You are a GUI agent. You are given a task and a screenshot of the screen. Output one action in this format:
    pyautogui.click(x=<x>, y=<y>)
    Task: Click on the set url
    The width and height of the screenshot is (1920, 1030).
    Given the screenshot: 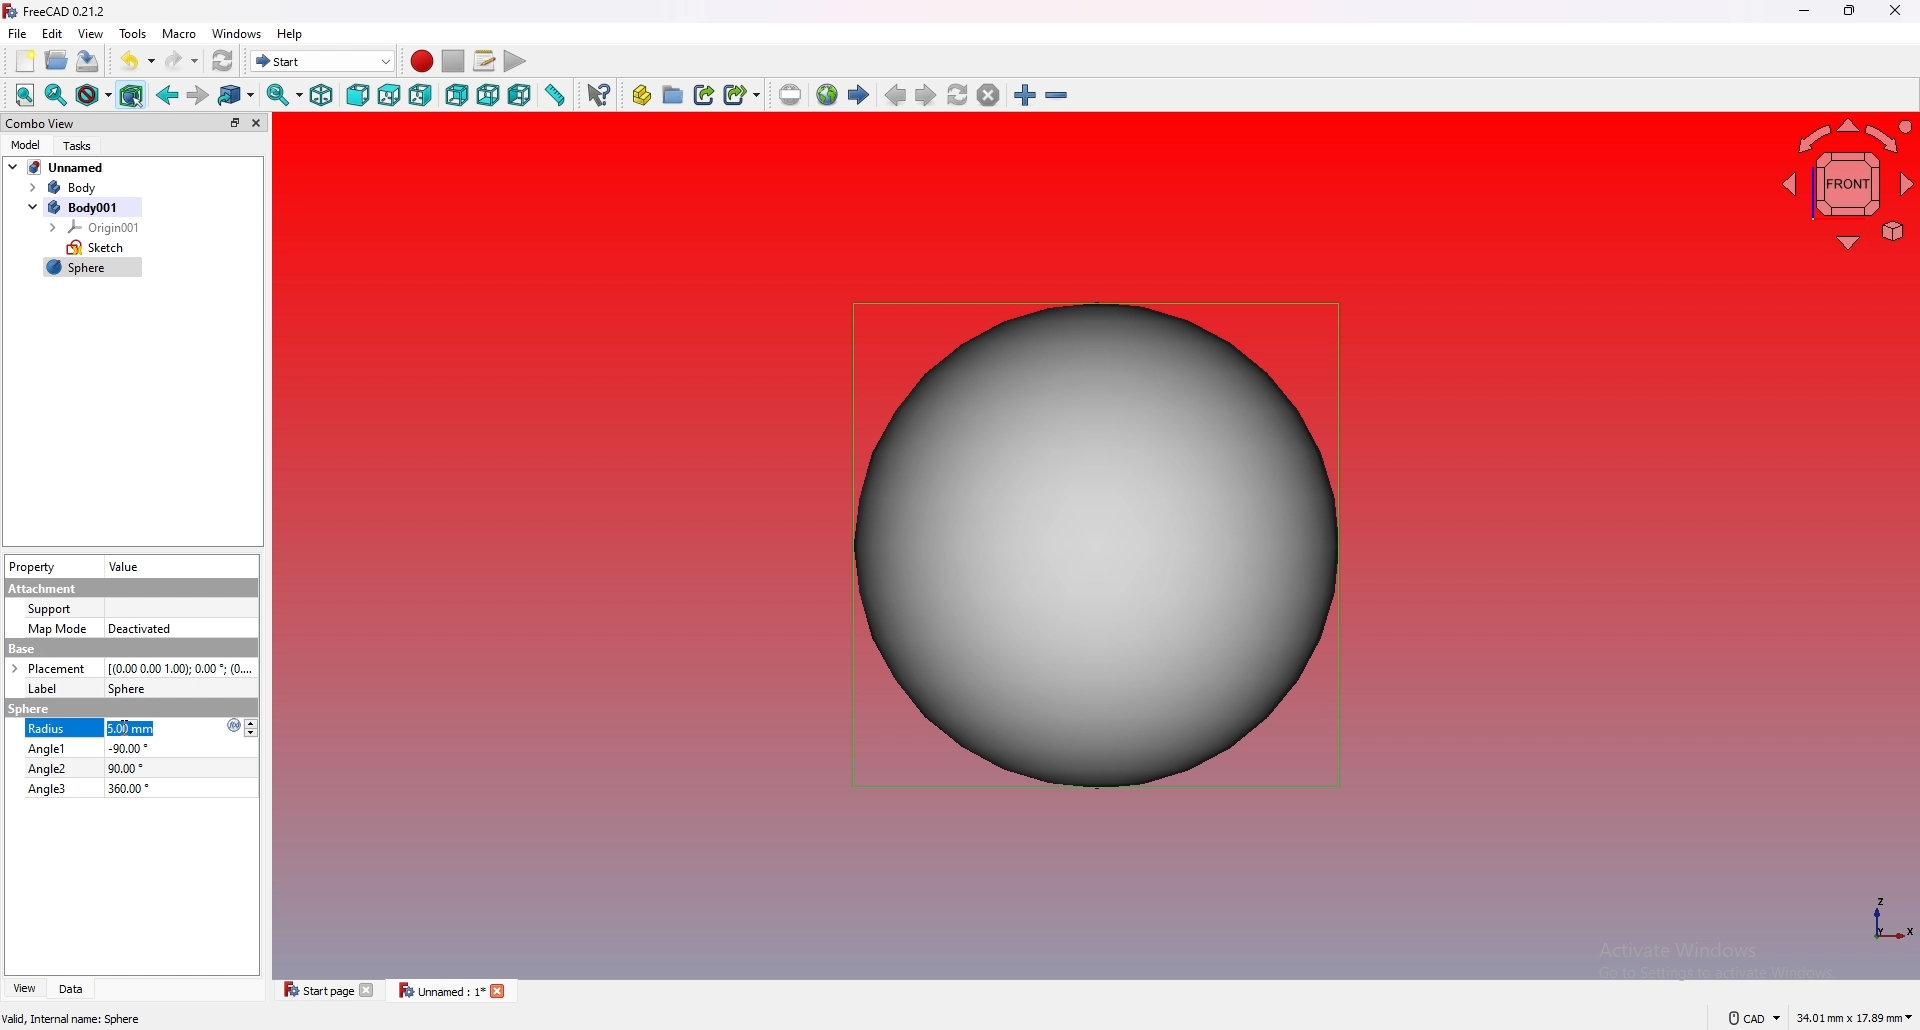 What is the action you would take?
    pyautogui.click(x=790, y=95)
    